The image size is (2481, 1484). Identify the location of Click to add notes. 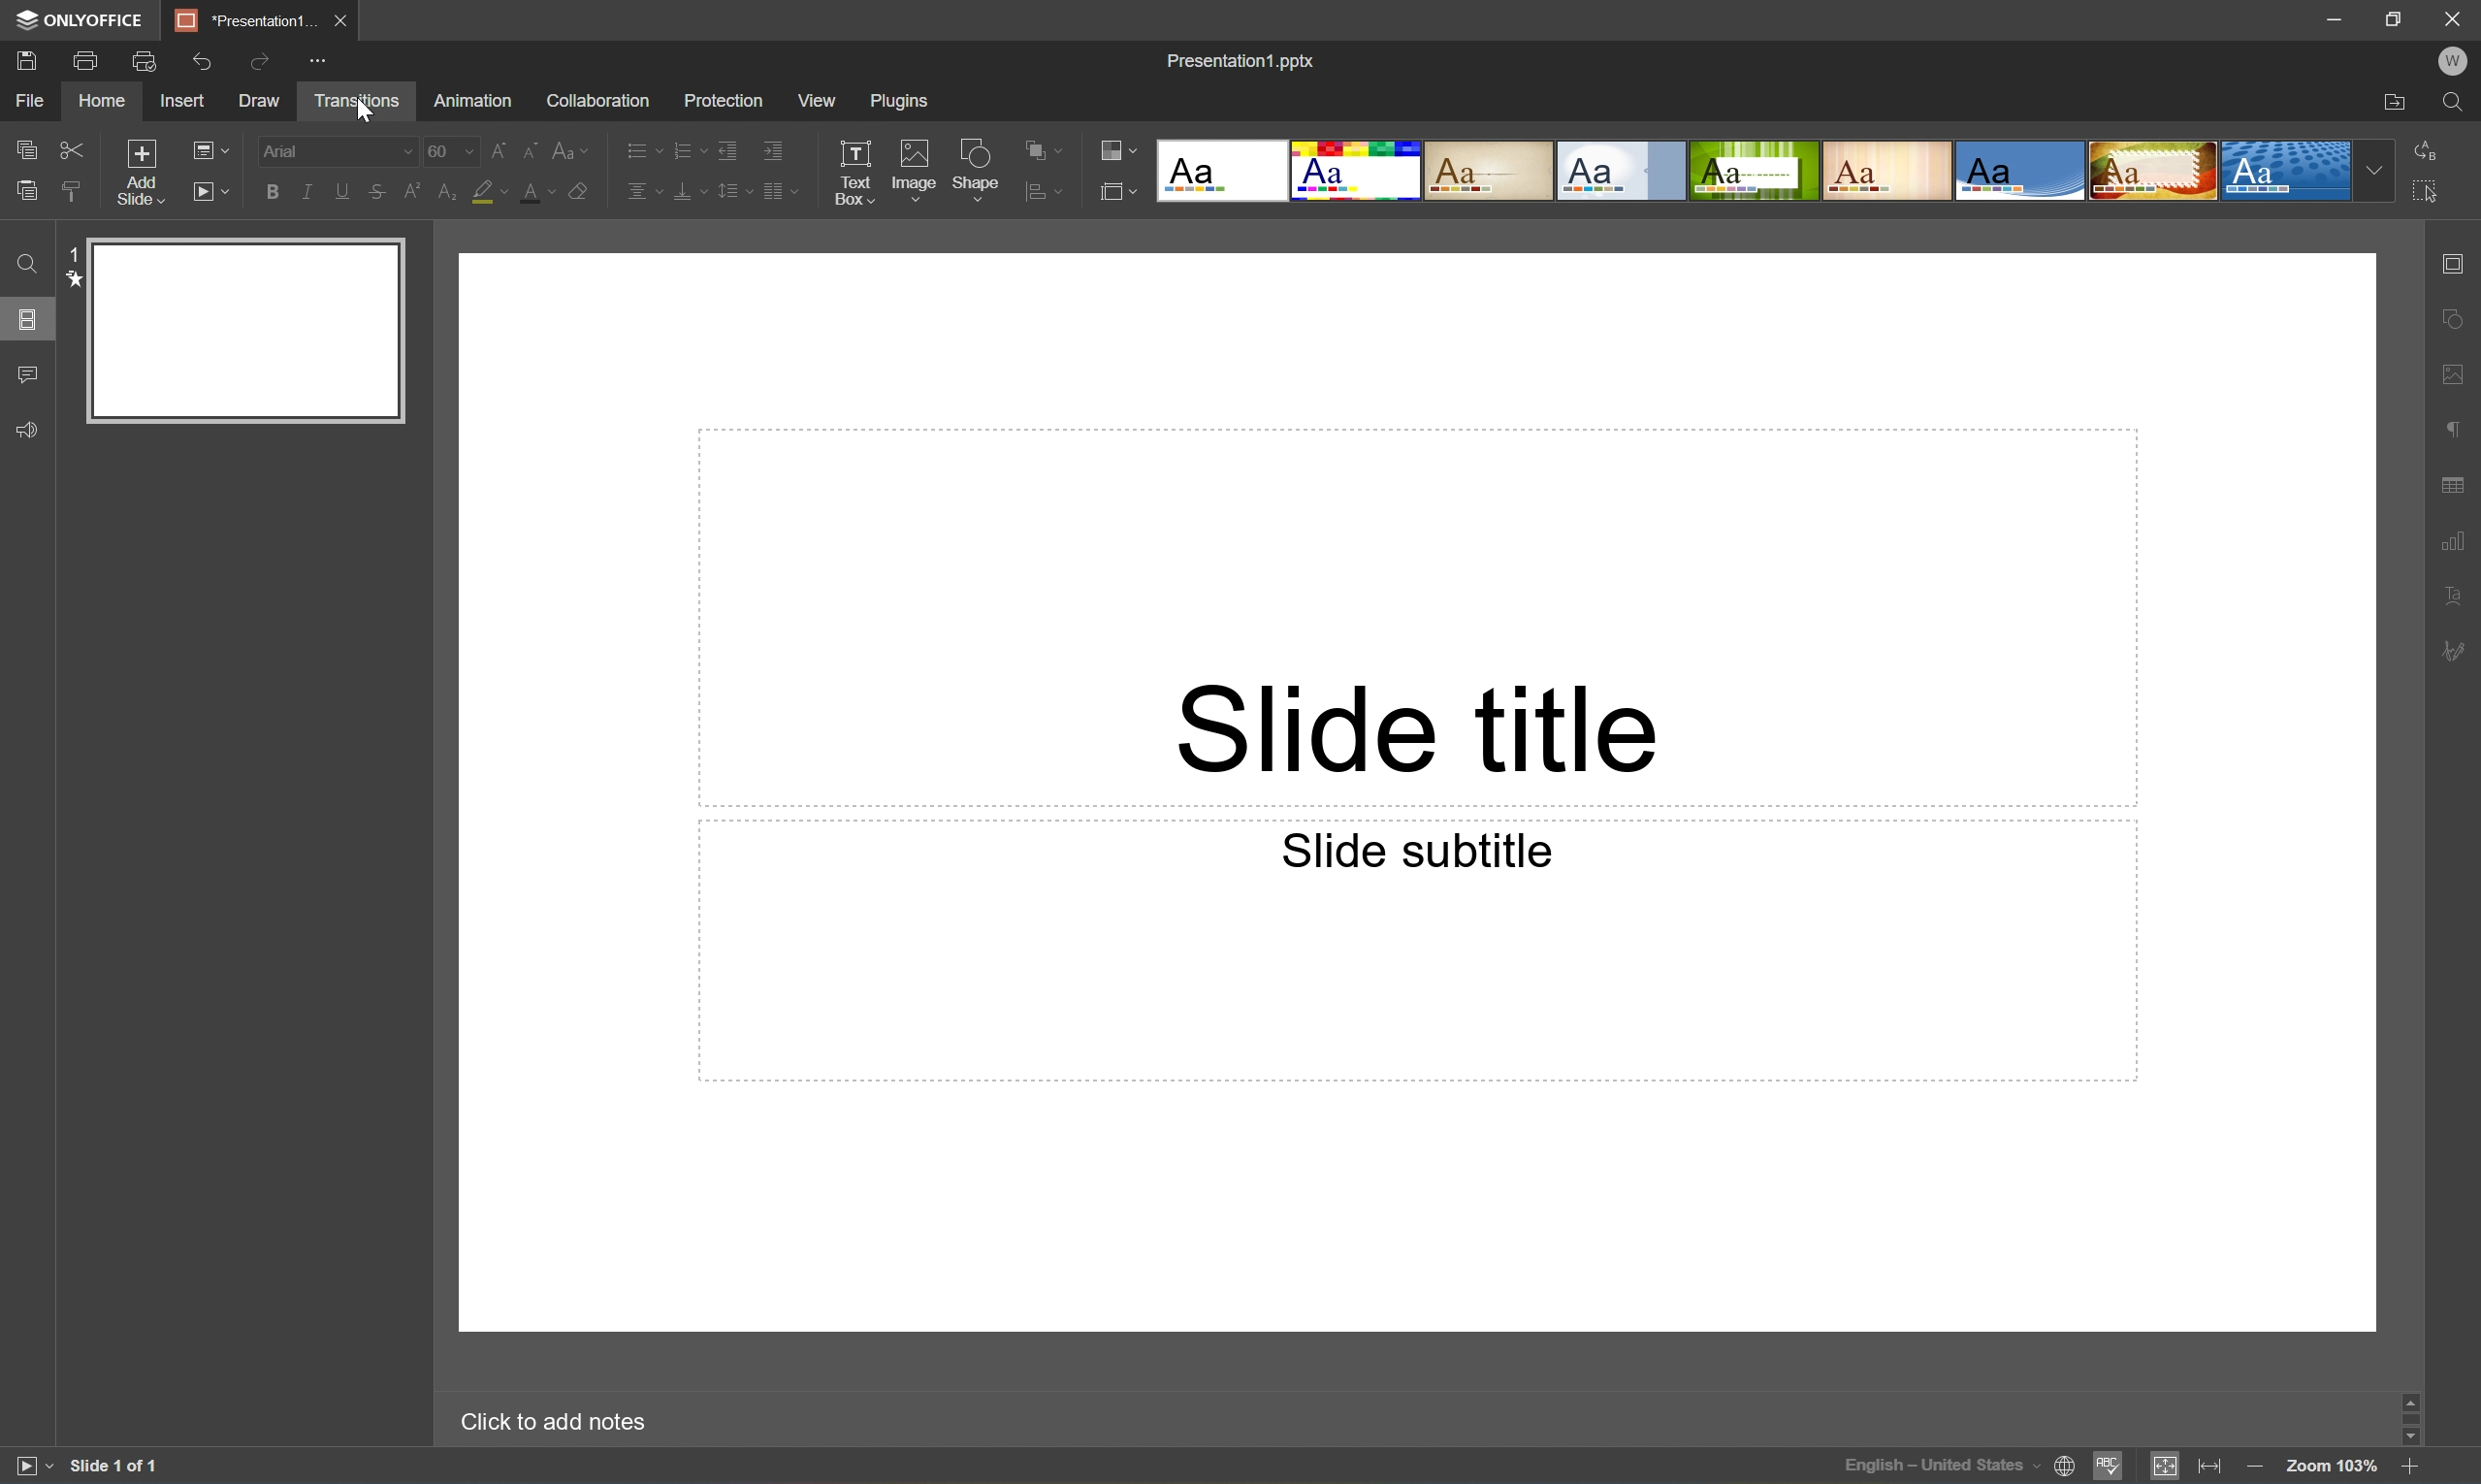
(557, 1421).